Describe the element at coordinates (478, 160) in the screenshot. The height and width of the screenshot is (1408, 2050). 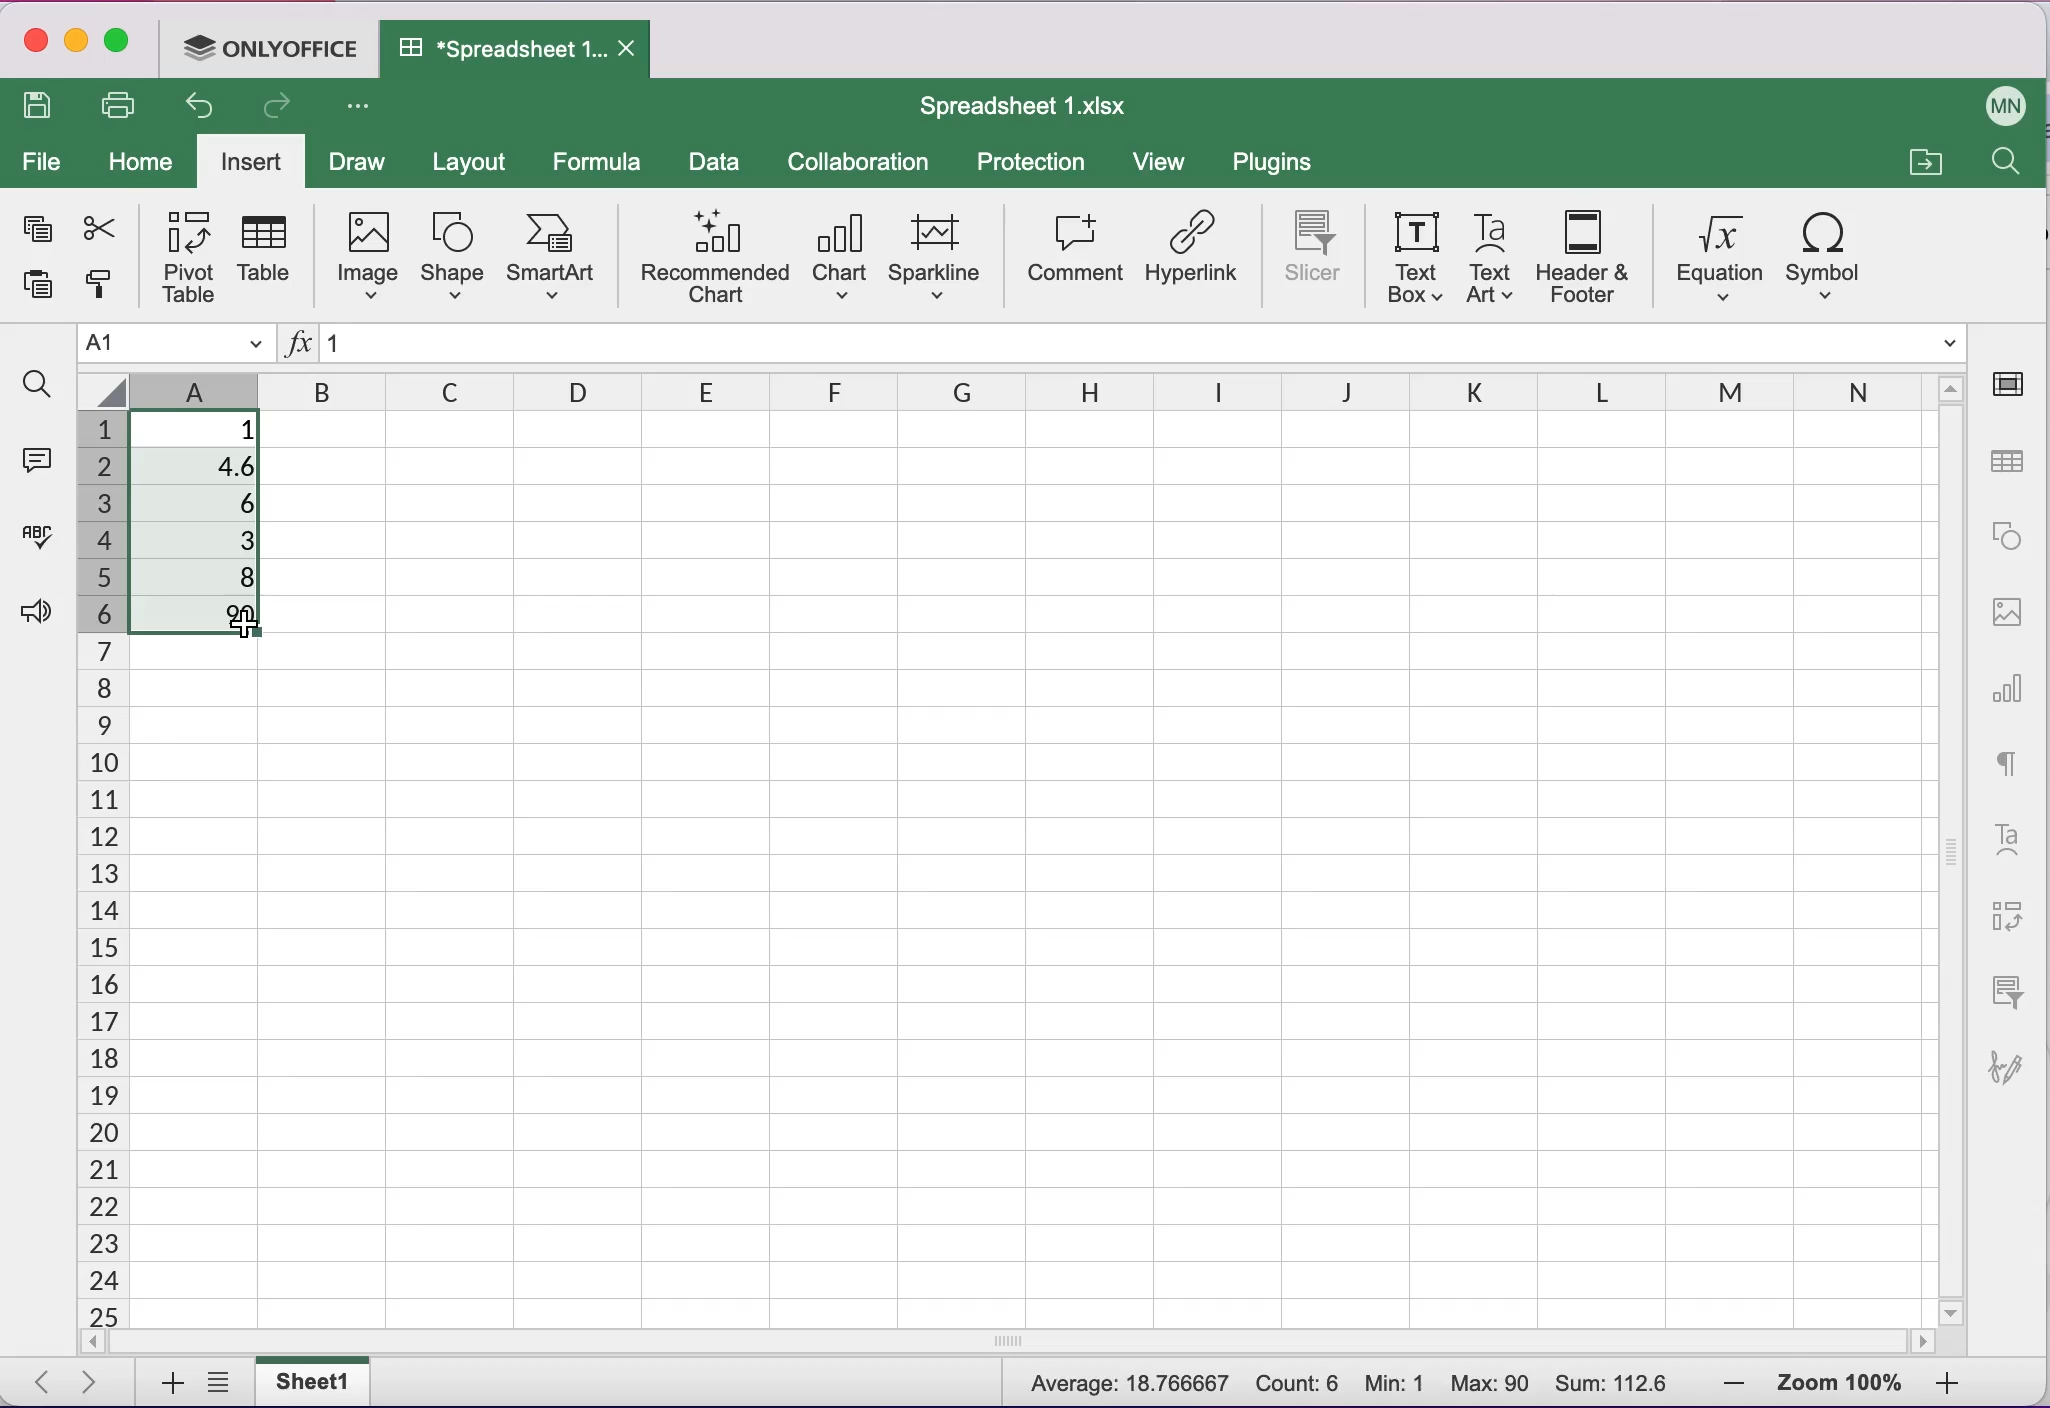
I see `layout` at that location.